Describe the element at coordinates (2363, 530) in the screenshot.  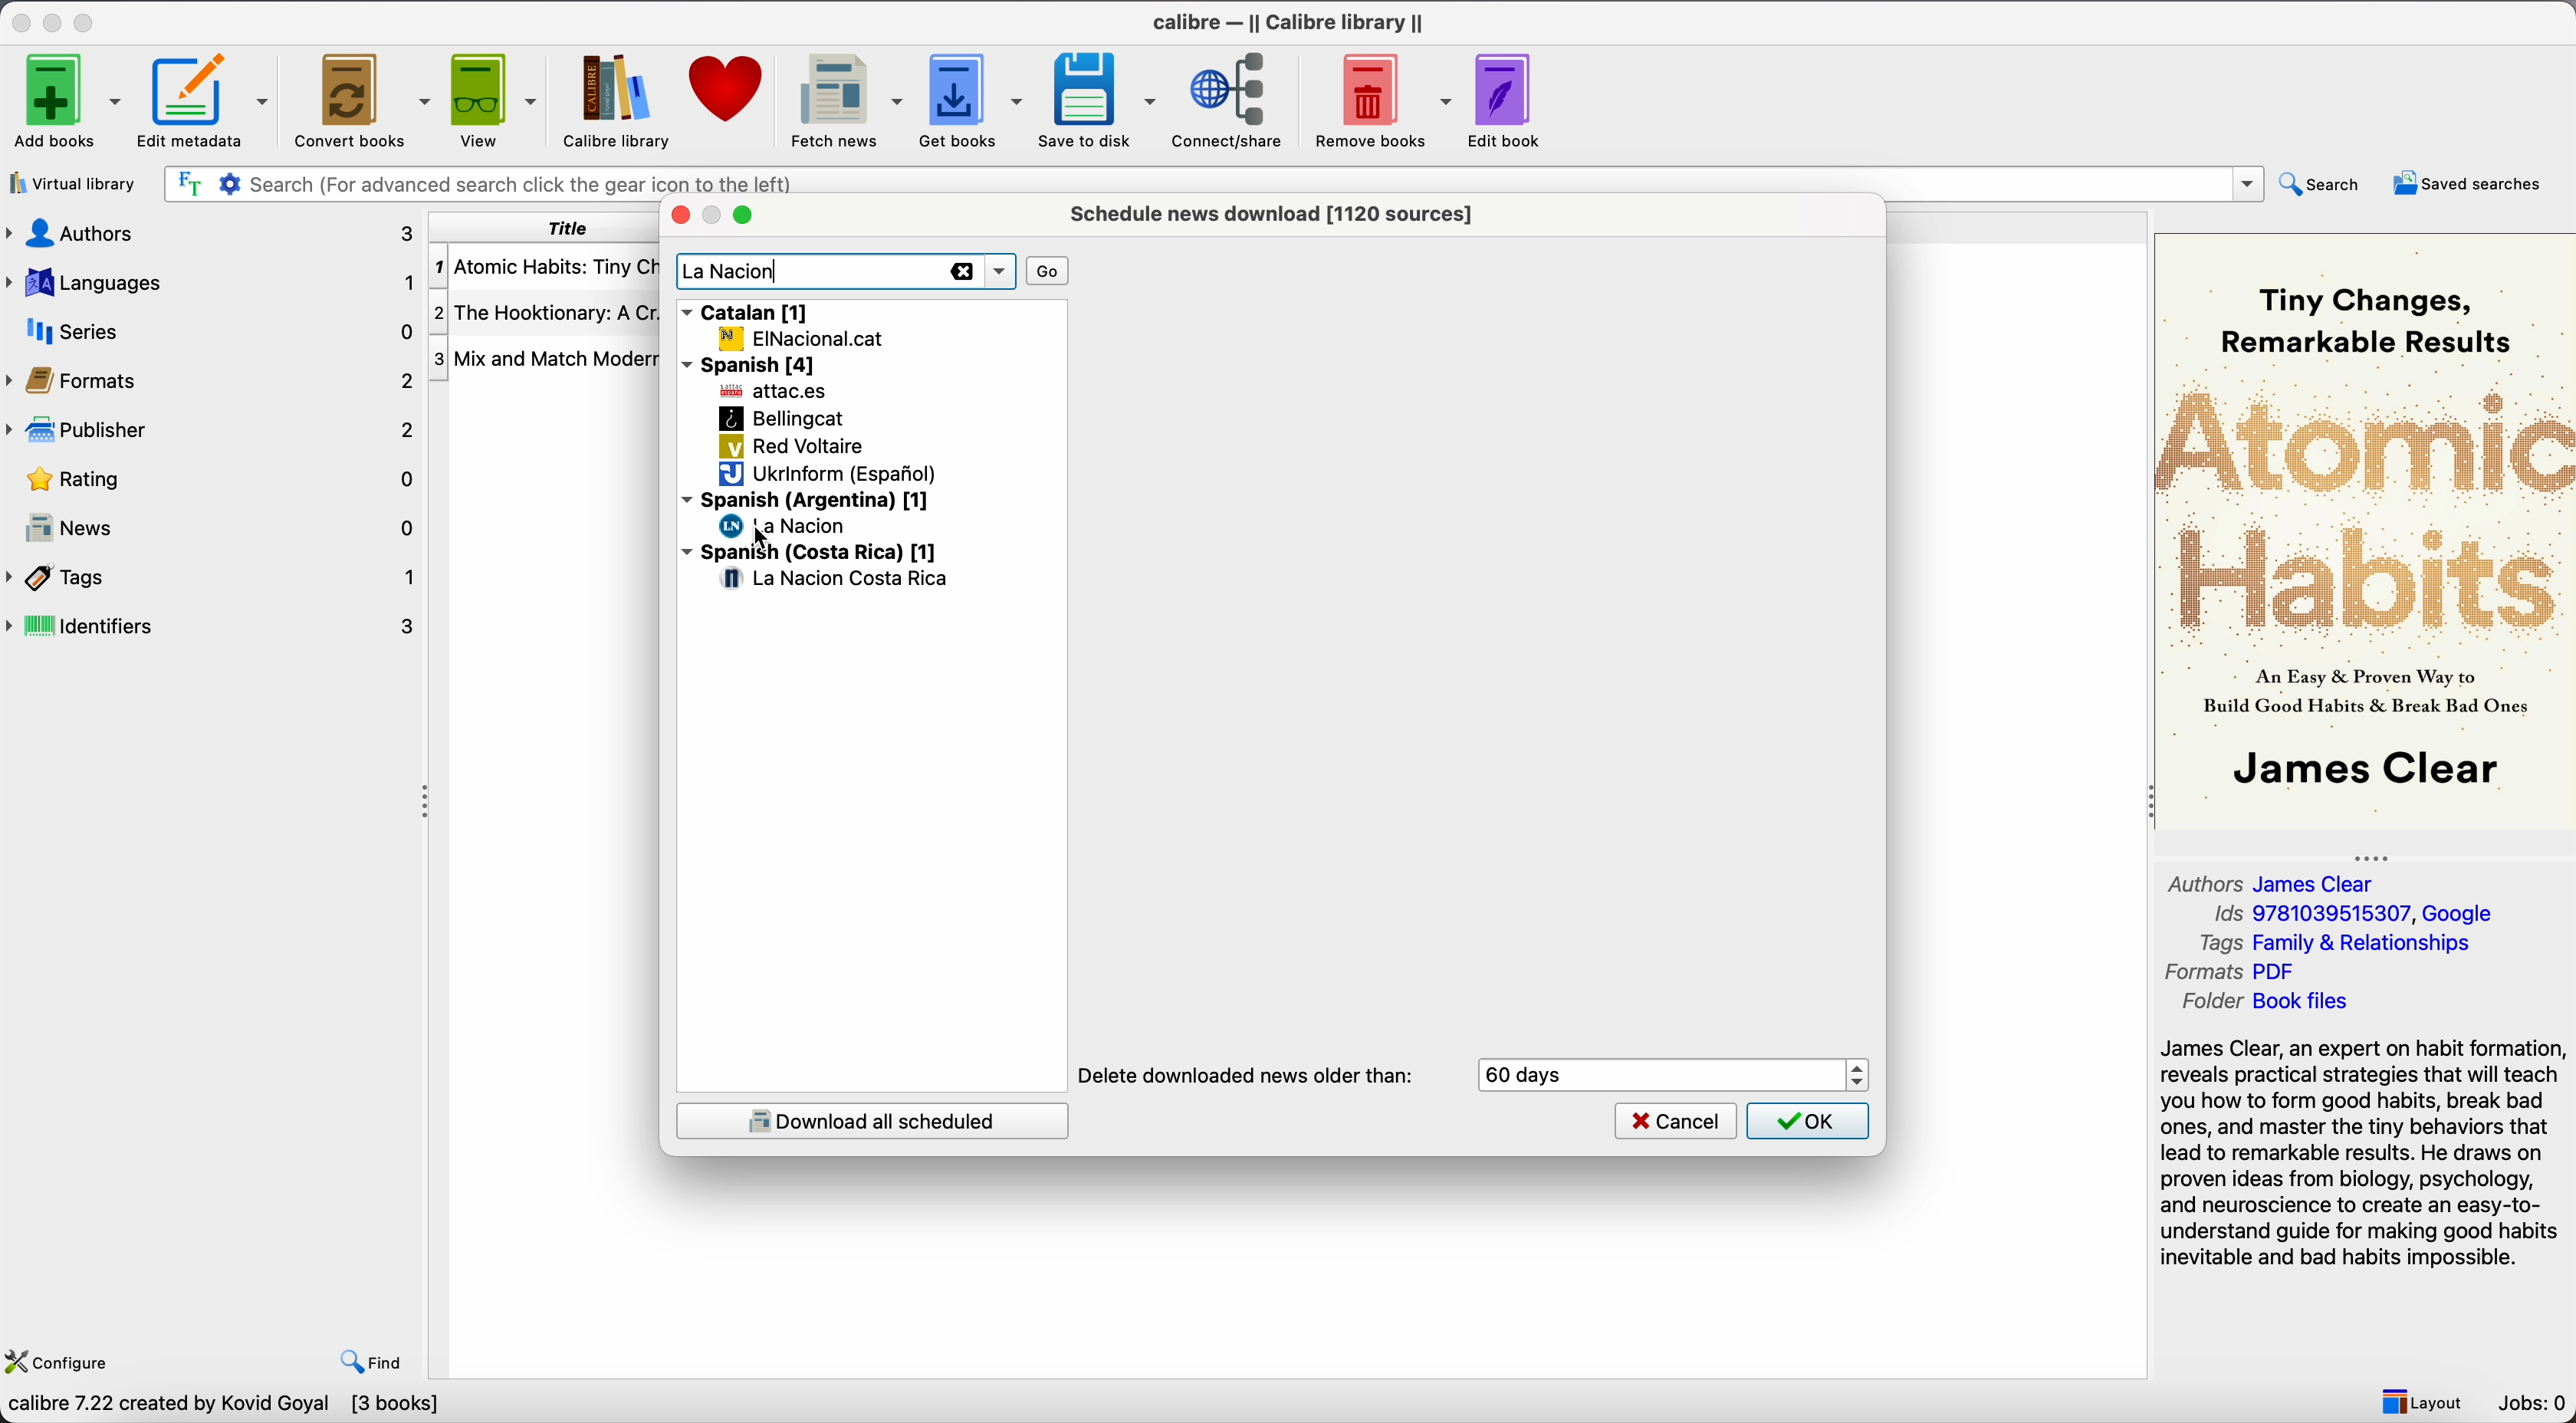
I see `book cover preview` at that location.